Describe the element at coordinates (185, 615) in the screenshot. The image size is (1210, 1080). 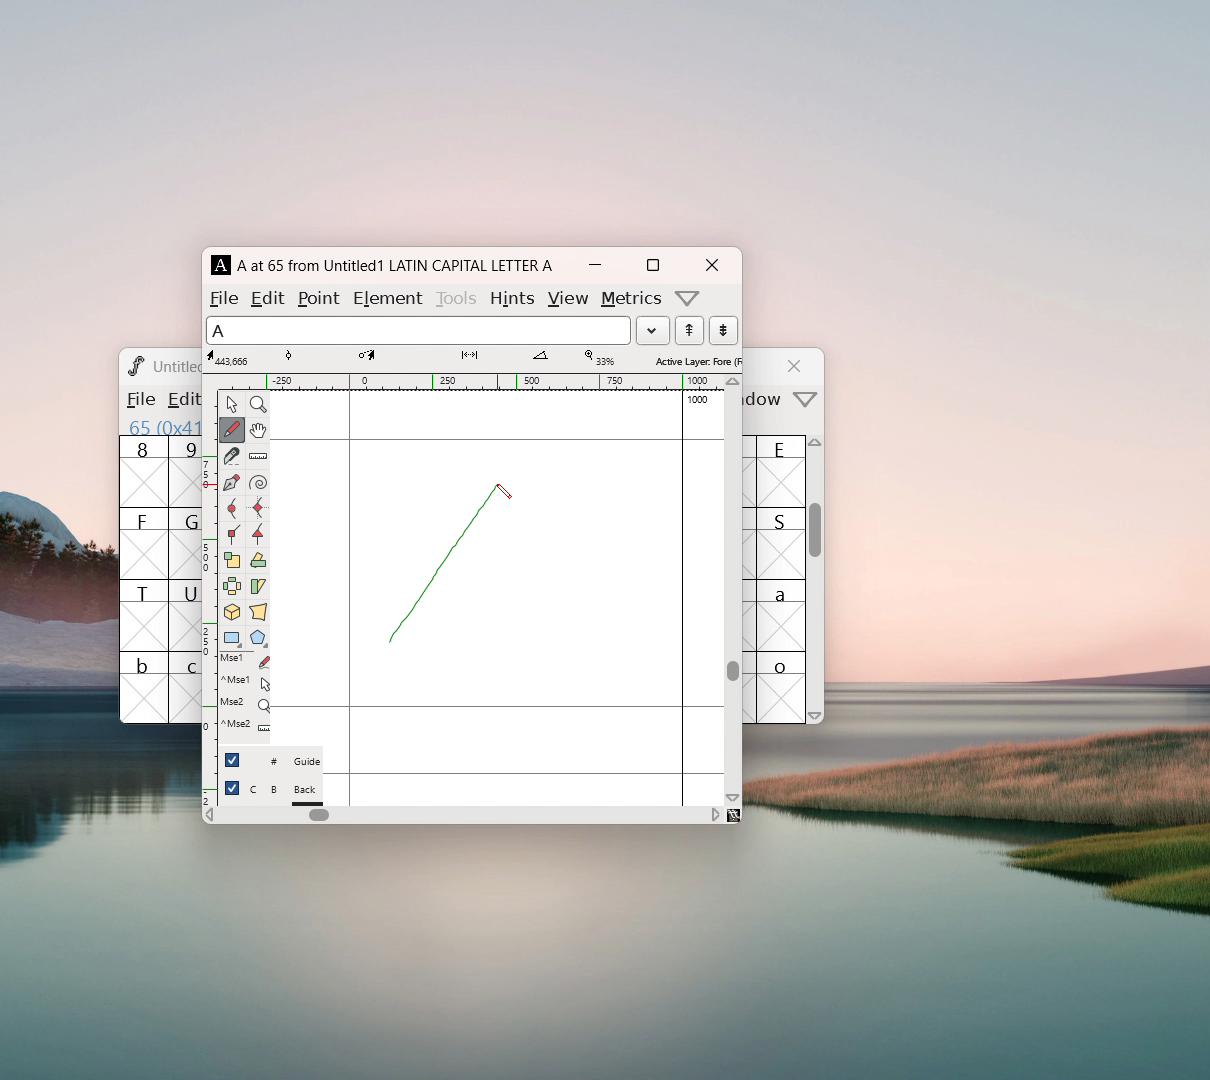
I see `U` at that location.